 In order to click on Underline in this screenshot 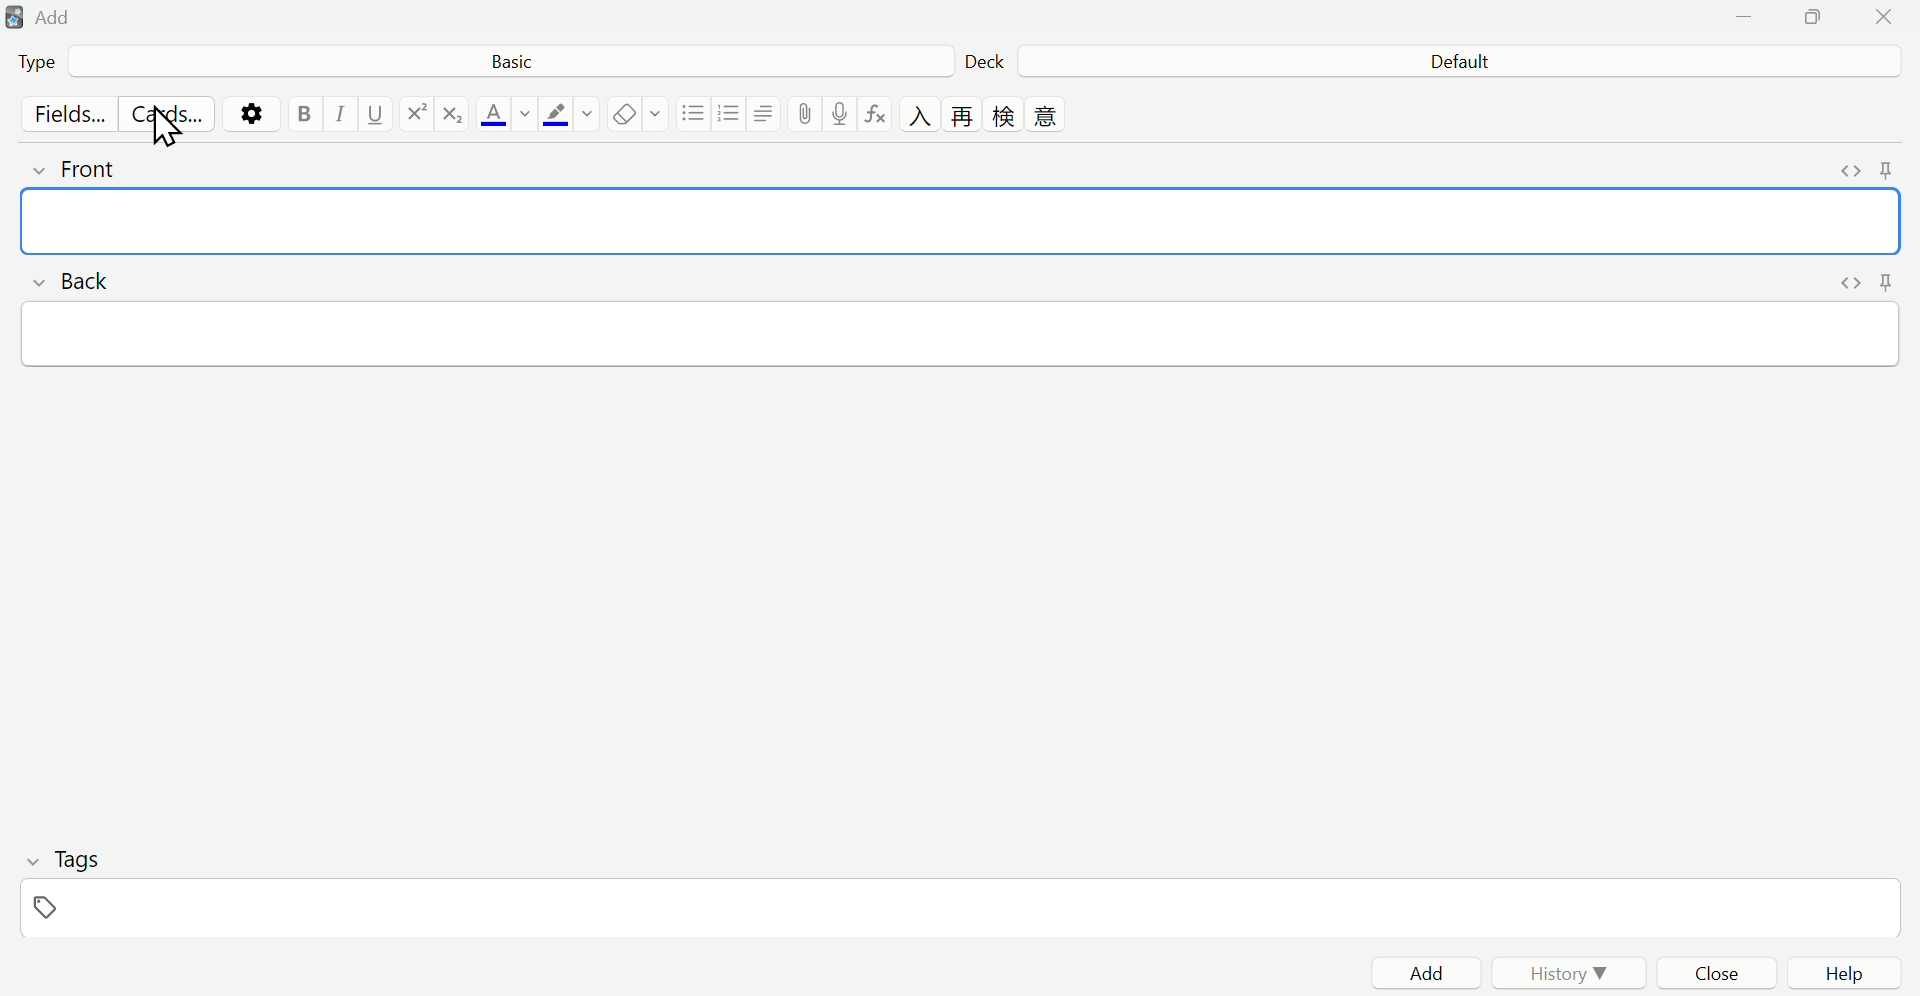, I will do `click(380, 114)`.